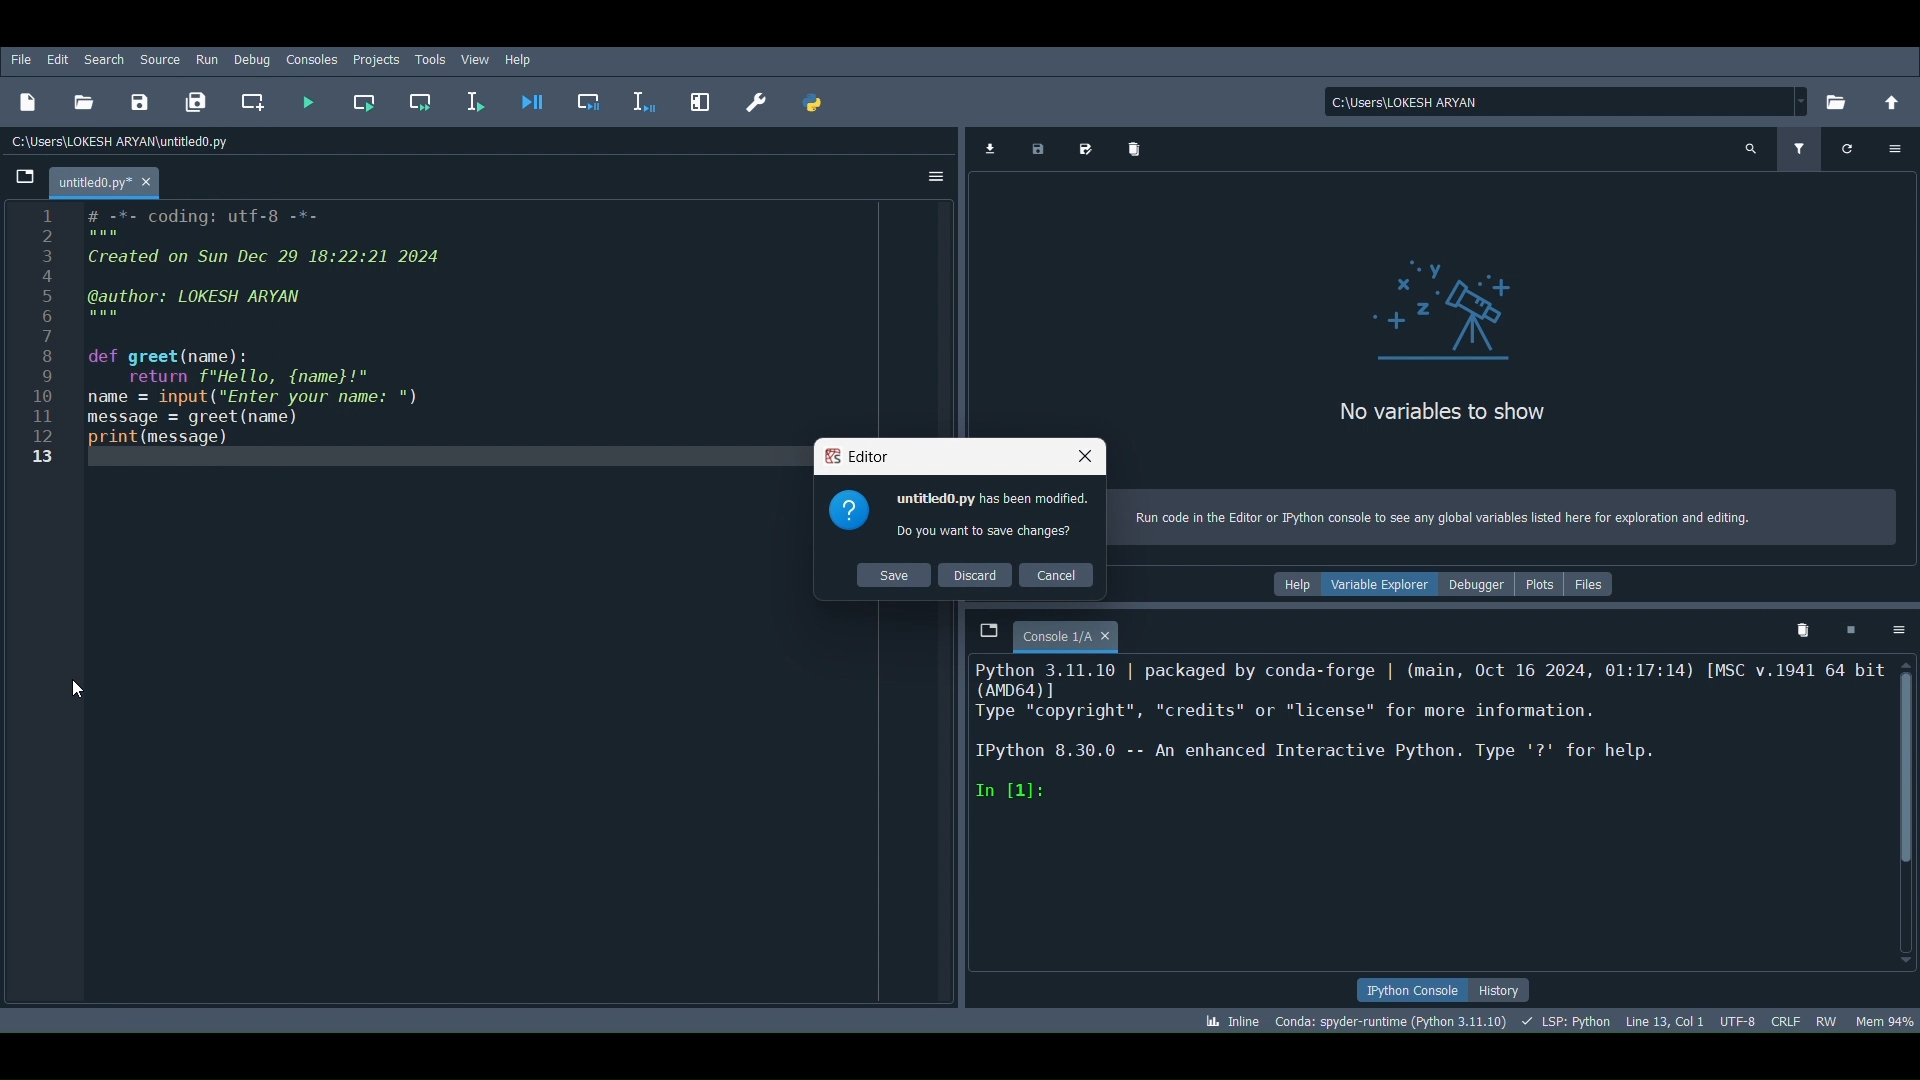 This screenshot has height=1080, width=1920. What do you see at coordinates (1058, 577) in the screenshot?
I see `Cancel` at bounding box center [1058, 577].